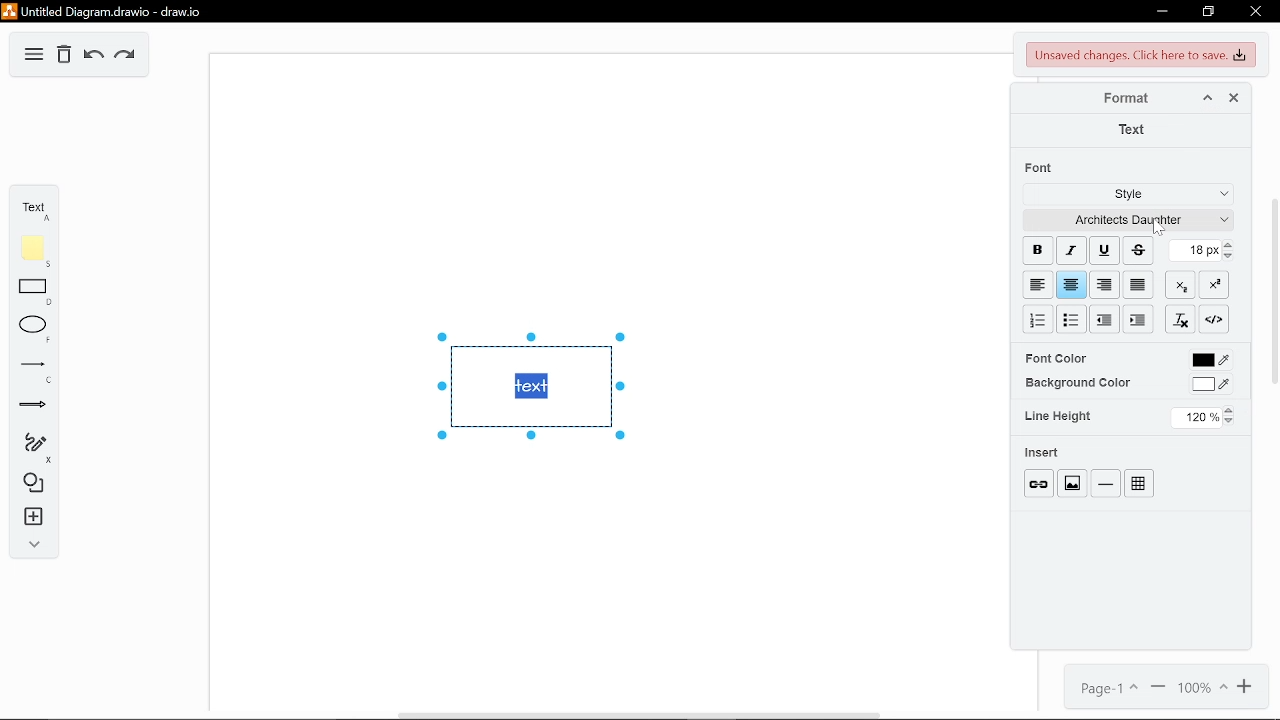 The height and width of the screenshot is (720, 1280). Describe the element at coordinates (529, 385) in the screenshot. I see `textbox selected` at that location.